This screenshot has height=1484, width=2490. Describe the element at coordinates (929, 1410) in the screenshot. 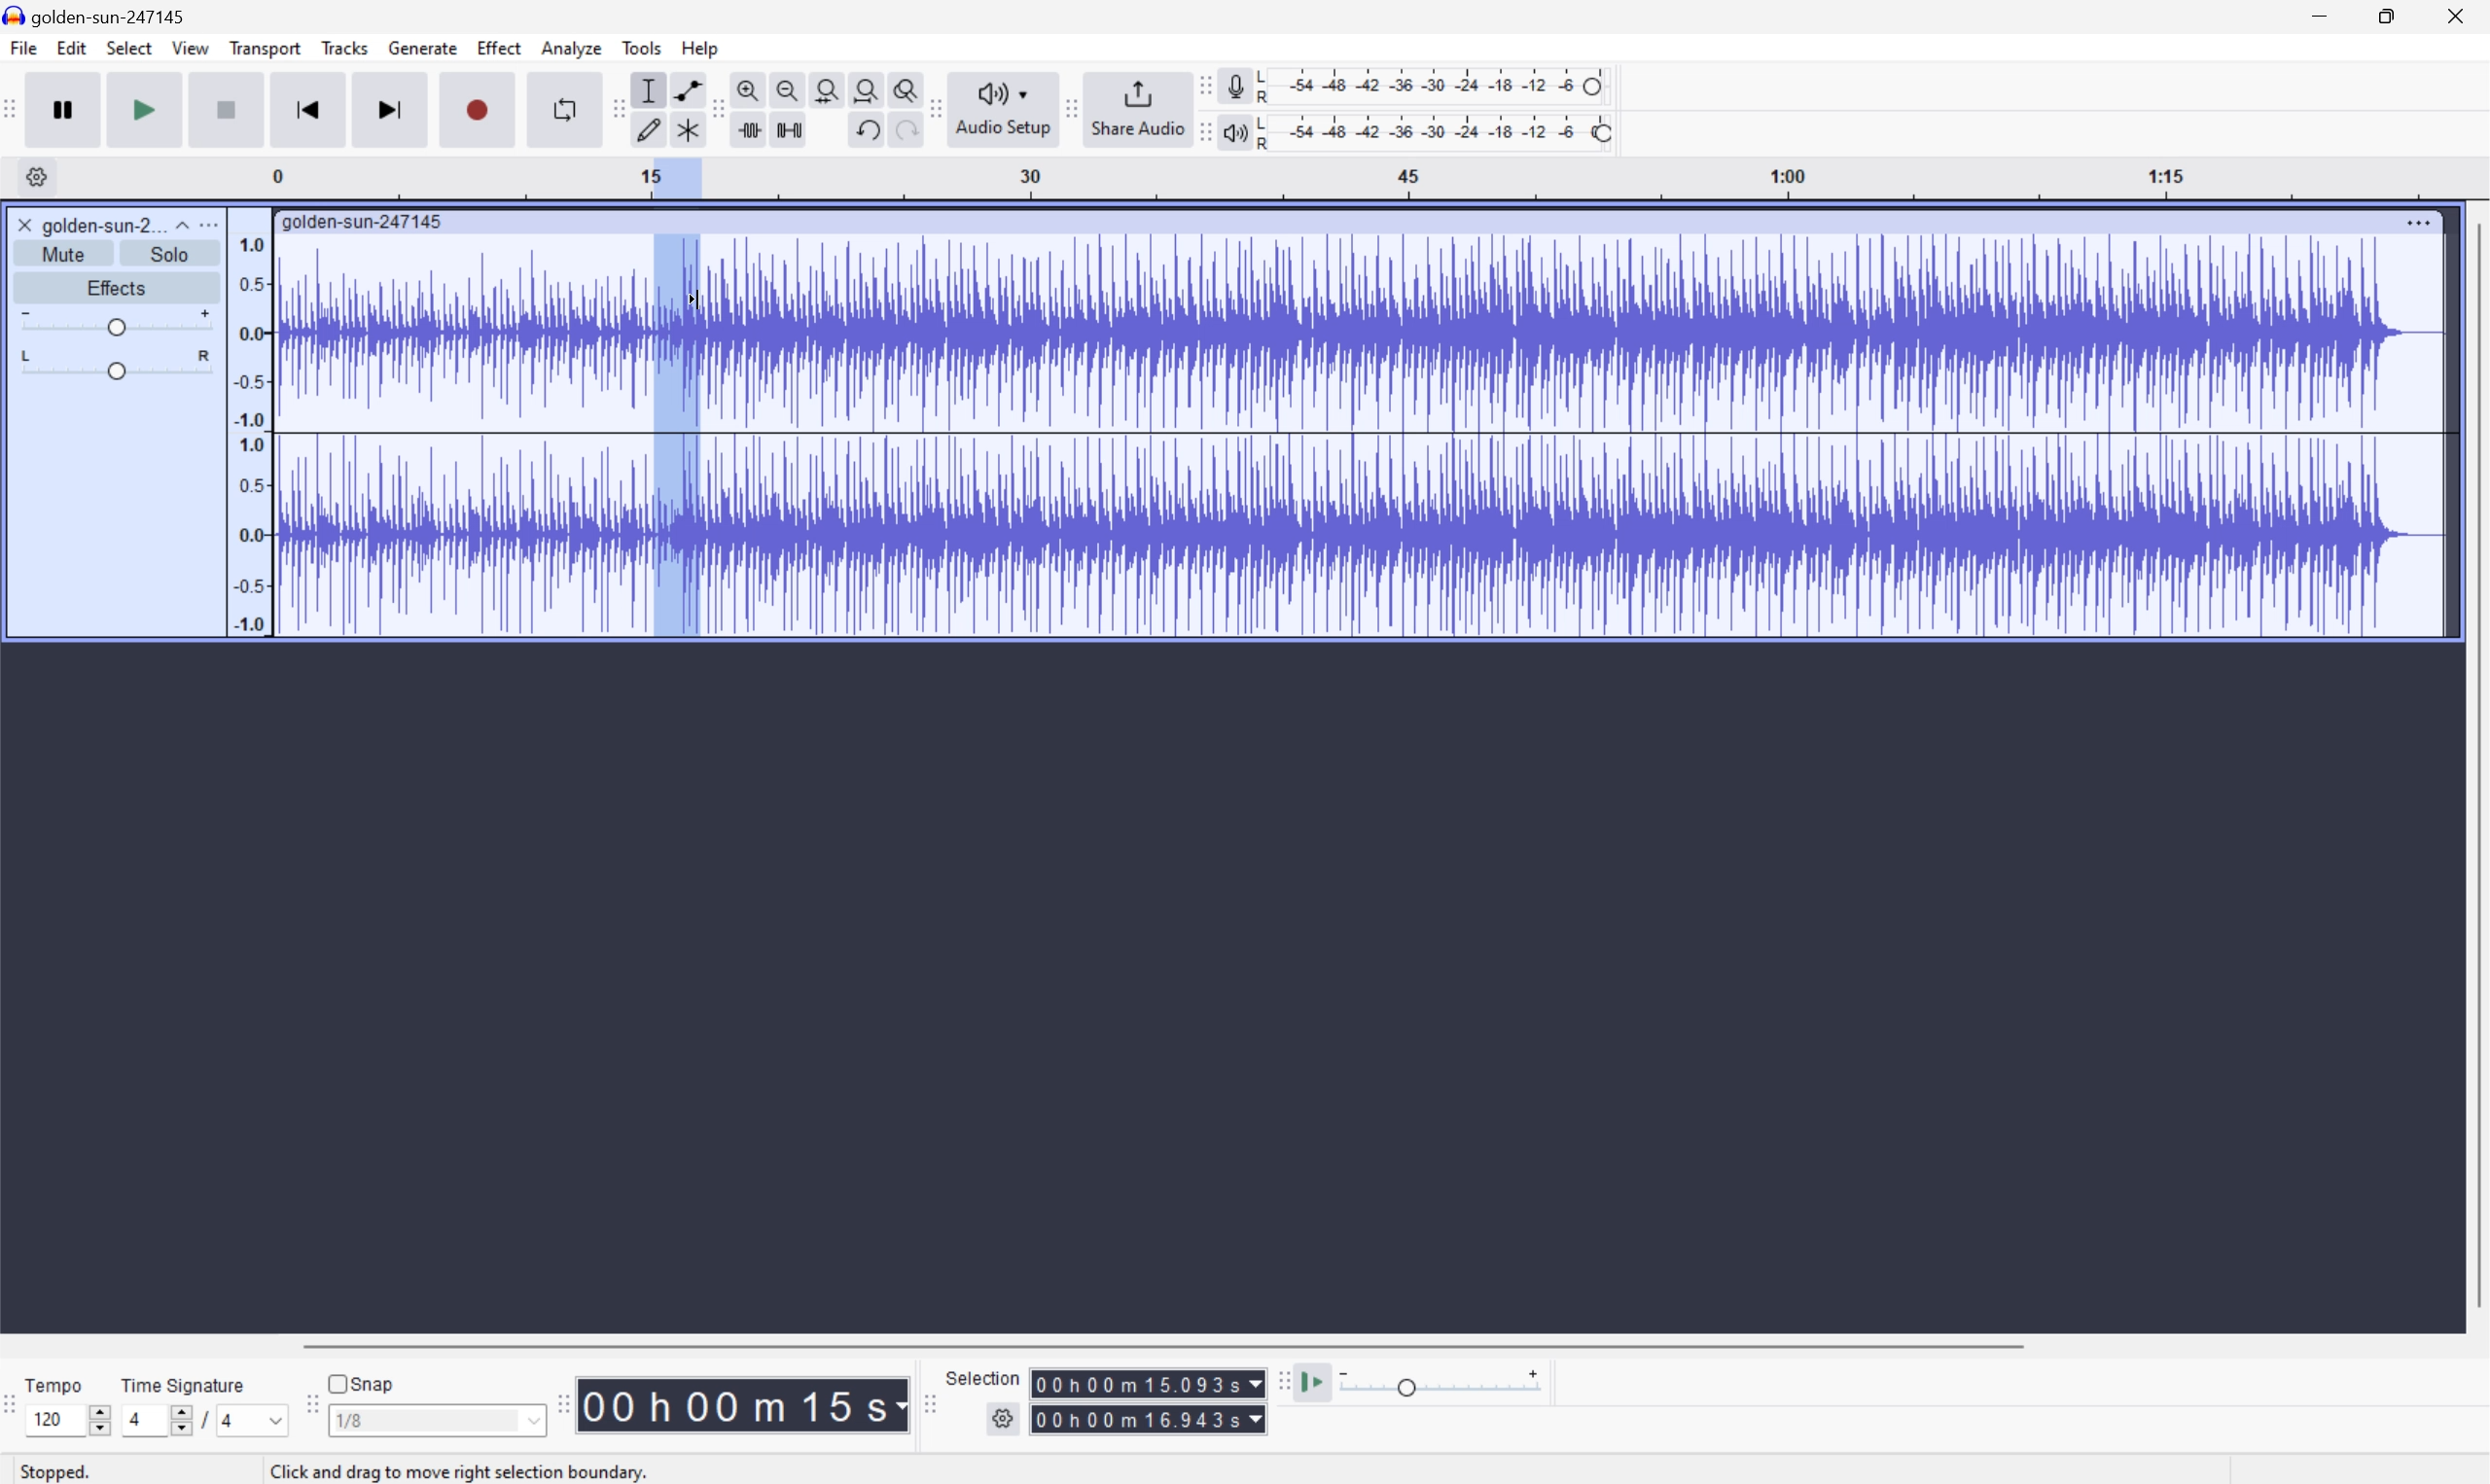

I see `Audacity selection toolbar` at that location.